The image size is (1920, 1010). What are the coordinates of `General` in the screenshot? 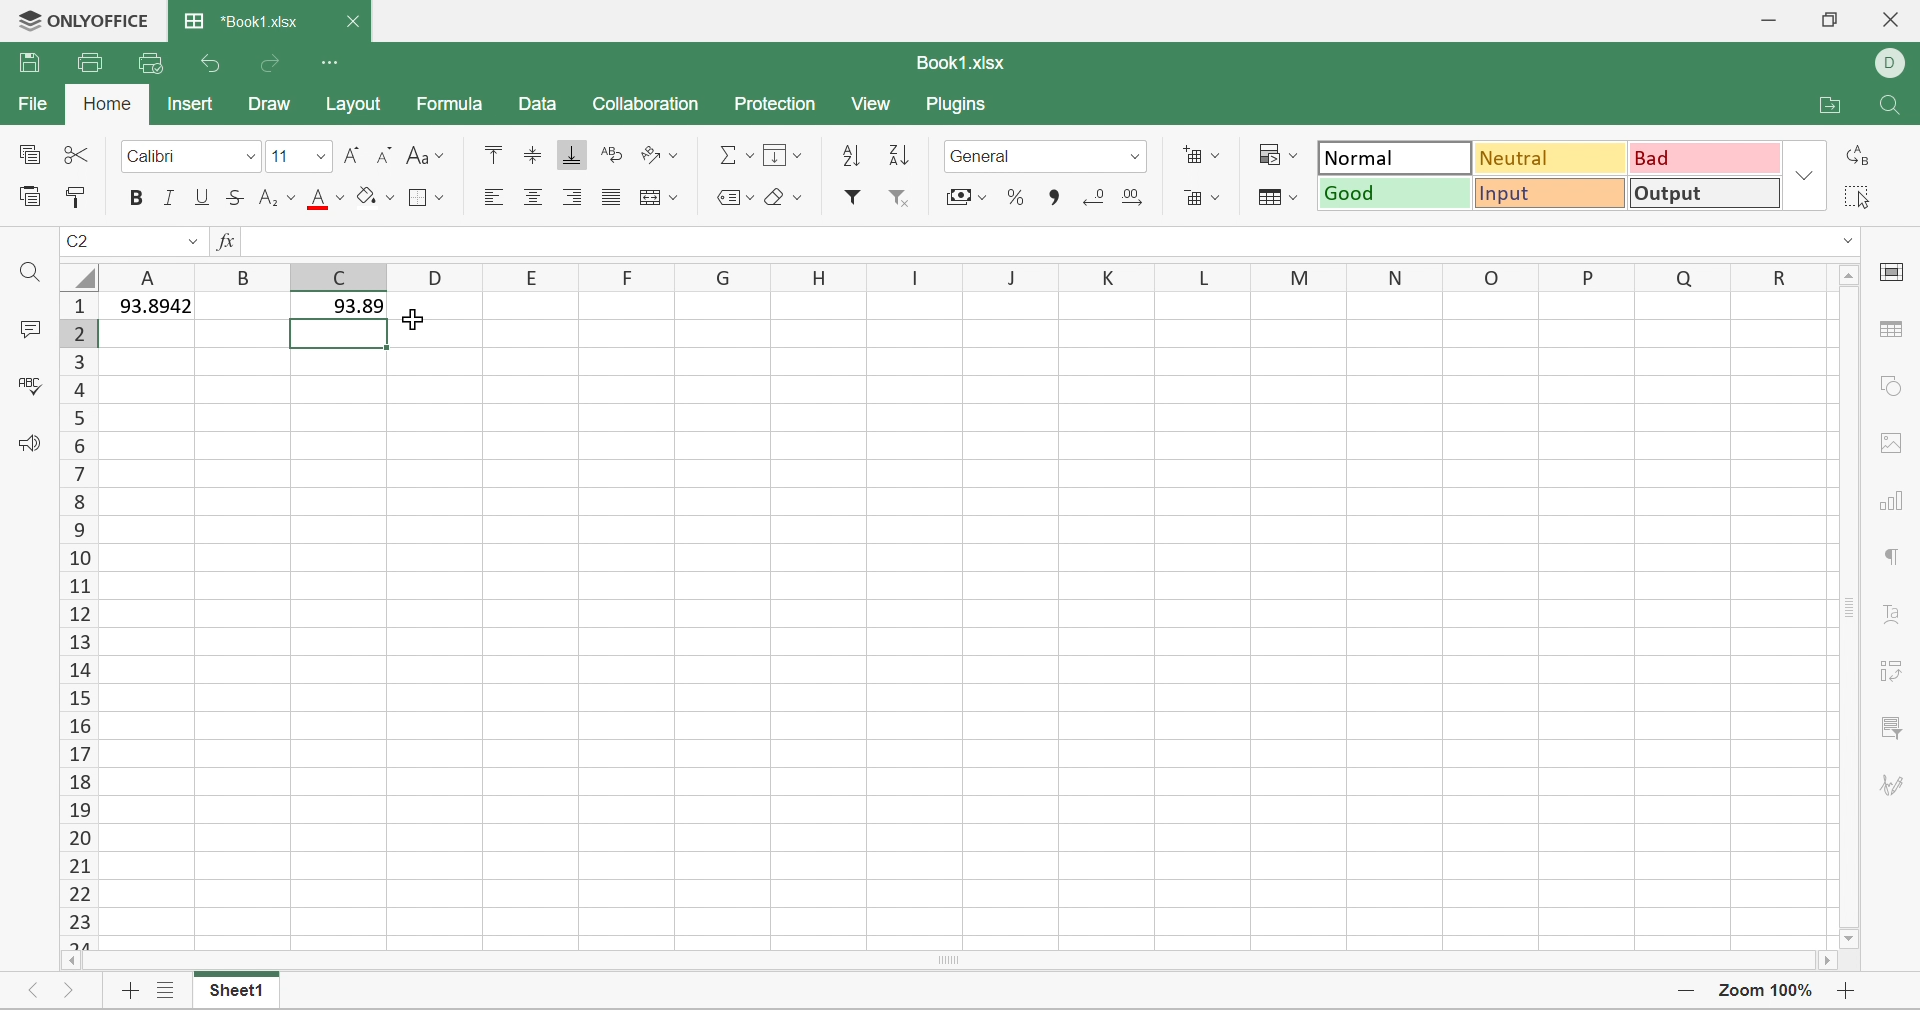 It's located at (987, 156).